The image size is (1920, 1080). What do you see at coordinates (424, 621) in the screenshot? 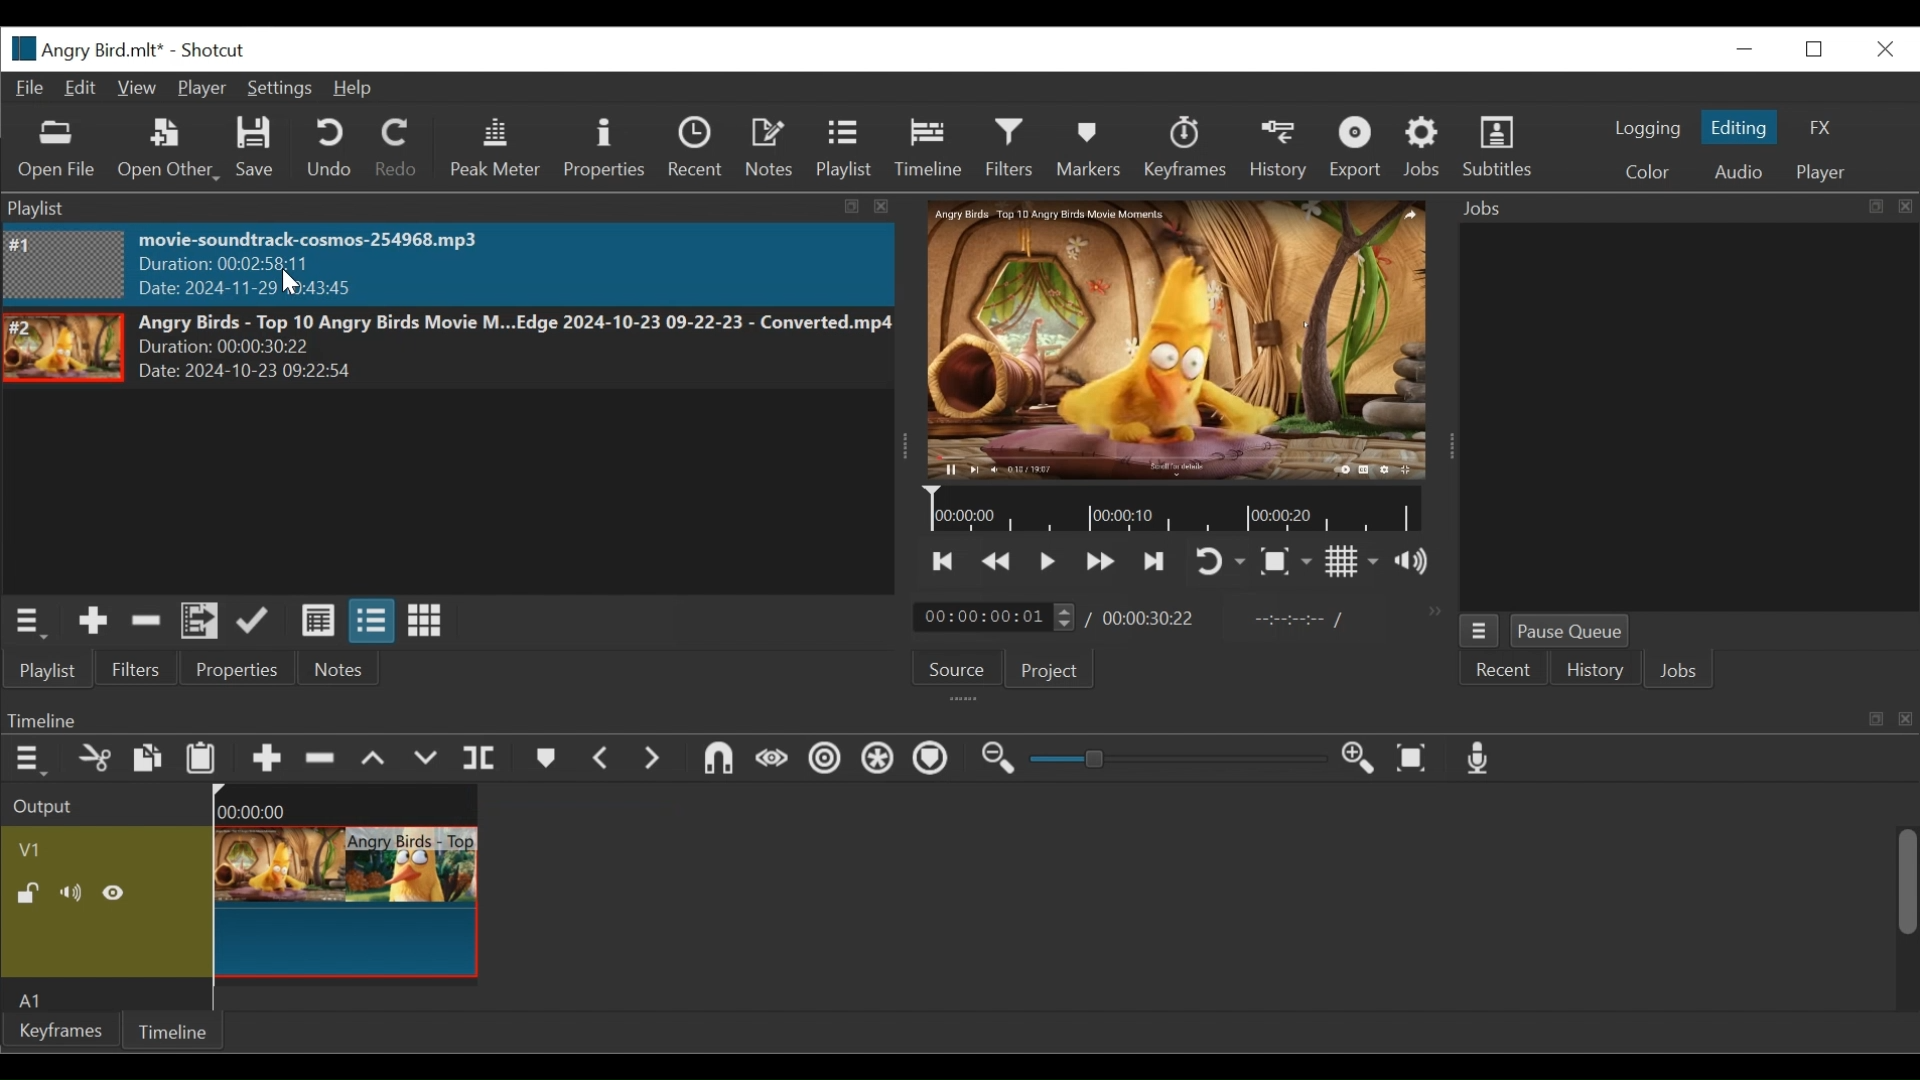
I see `View as icons` at bounding box center [424, 621].